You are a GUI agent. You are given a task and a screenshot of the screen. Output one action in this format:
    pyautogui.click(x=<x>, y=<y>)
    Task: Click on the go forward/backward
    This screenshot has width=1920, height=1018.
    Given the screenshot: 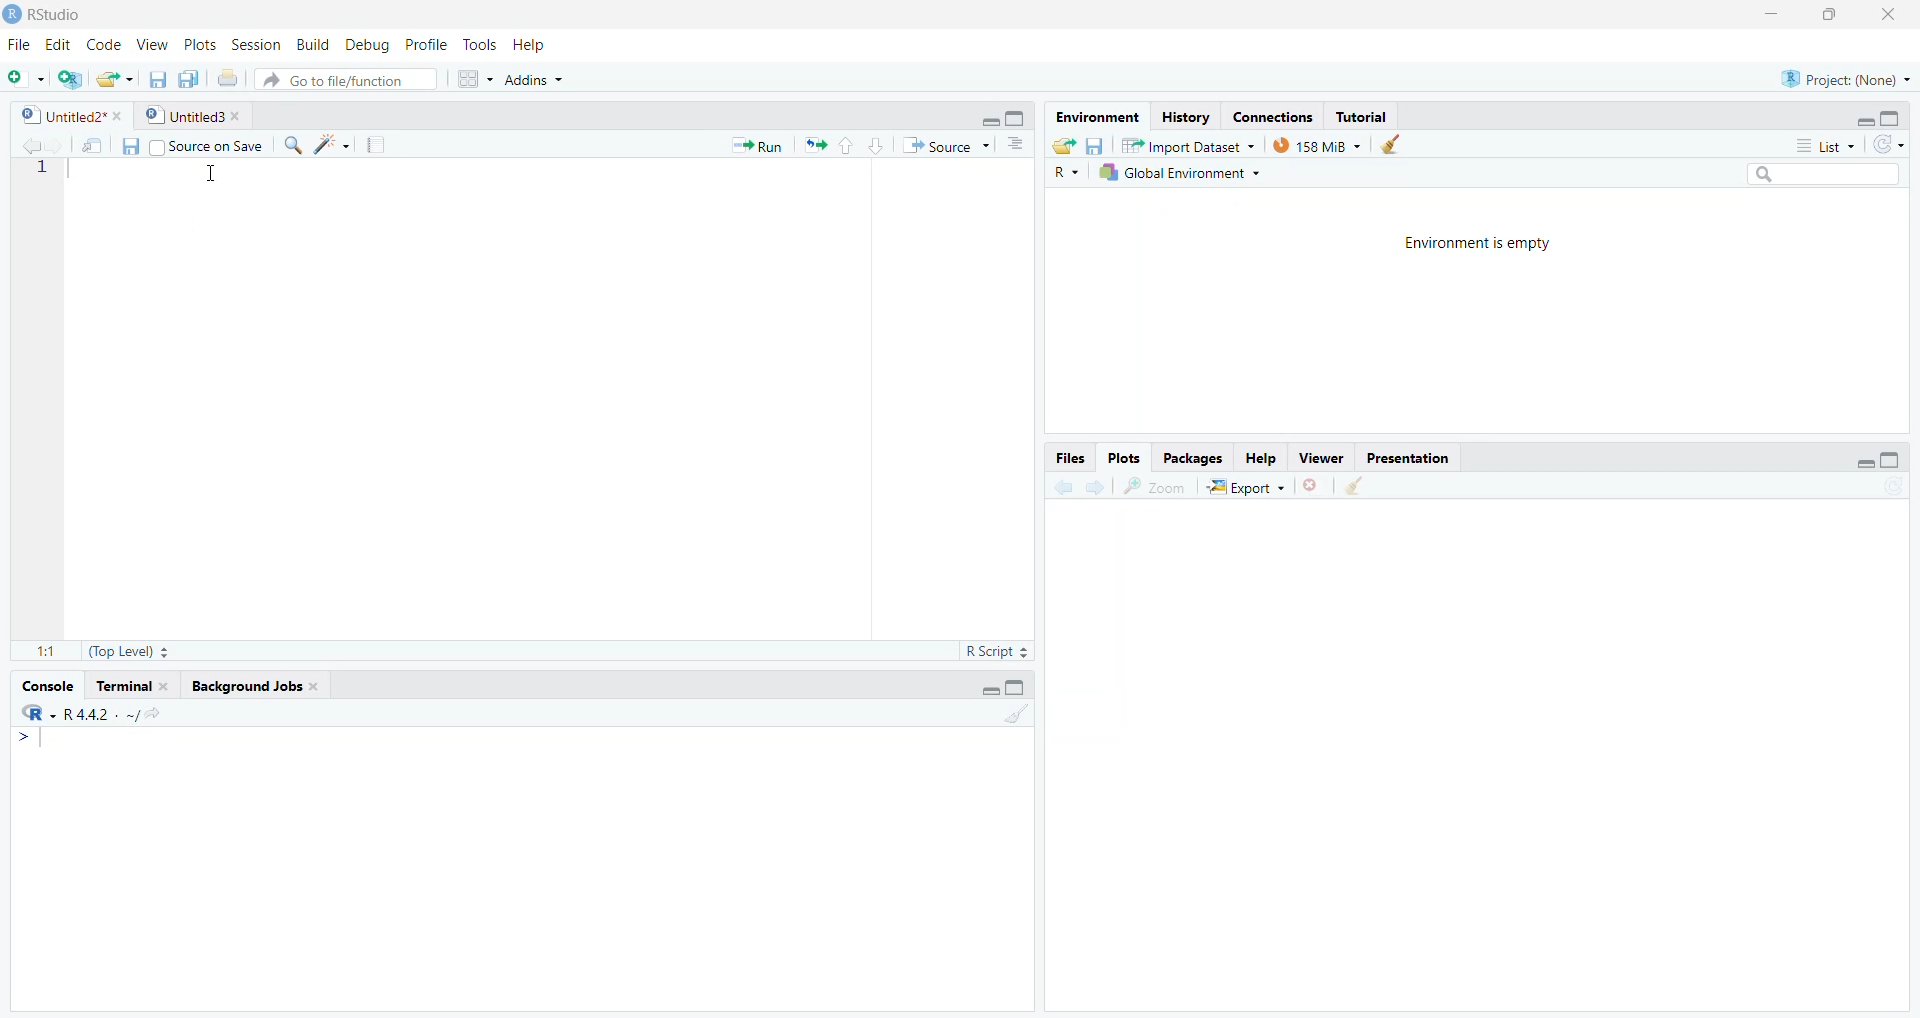 What is the action you would take?
    pyautogui.click(x=26, y=142)
    